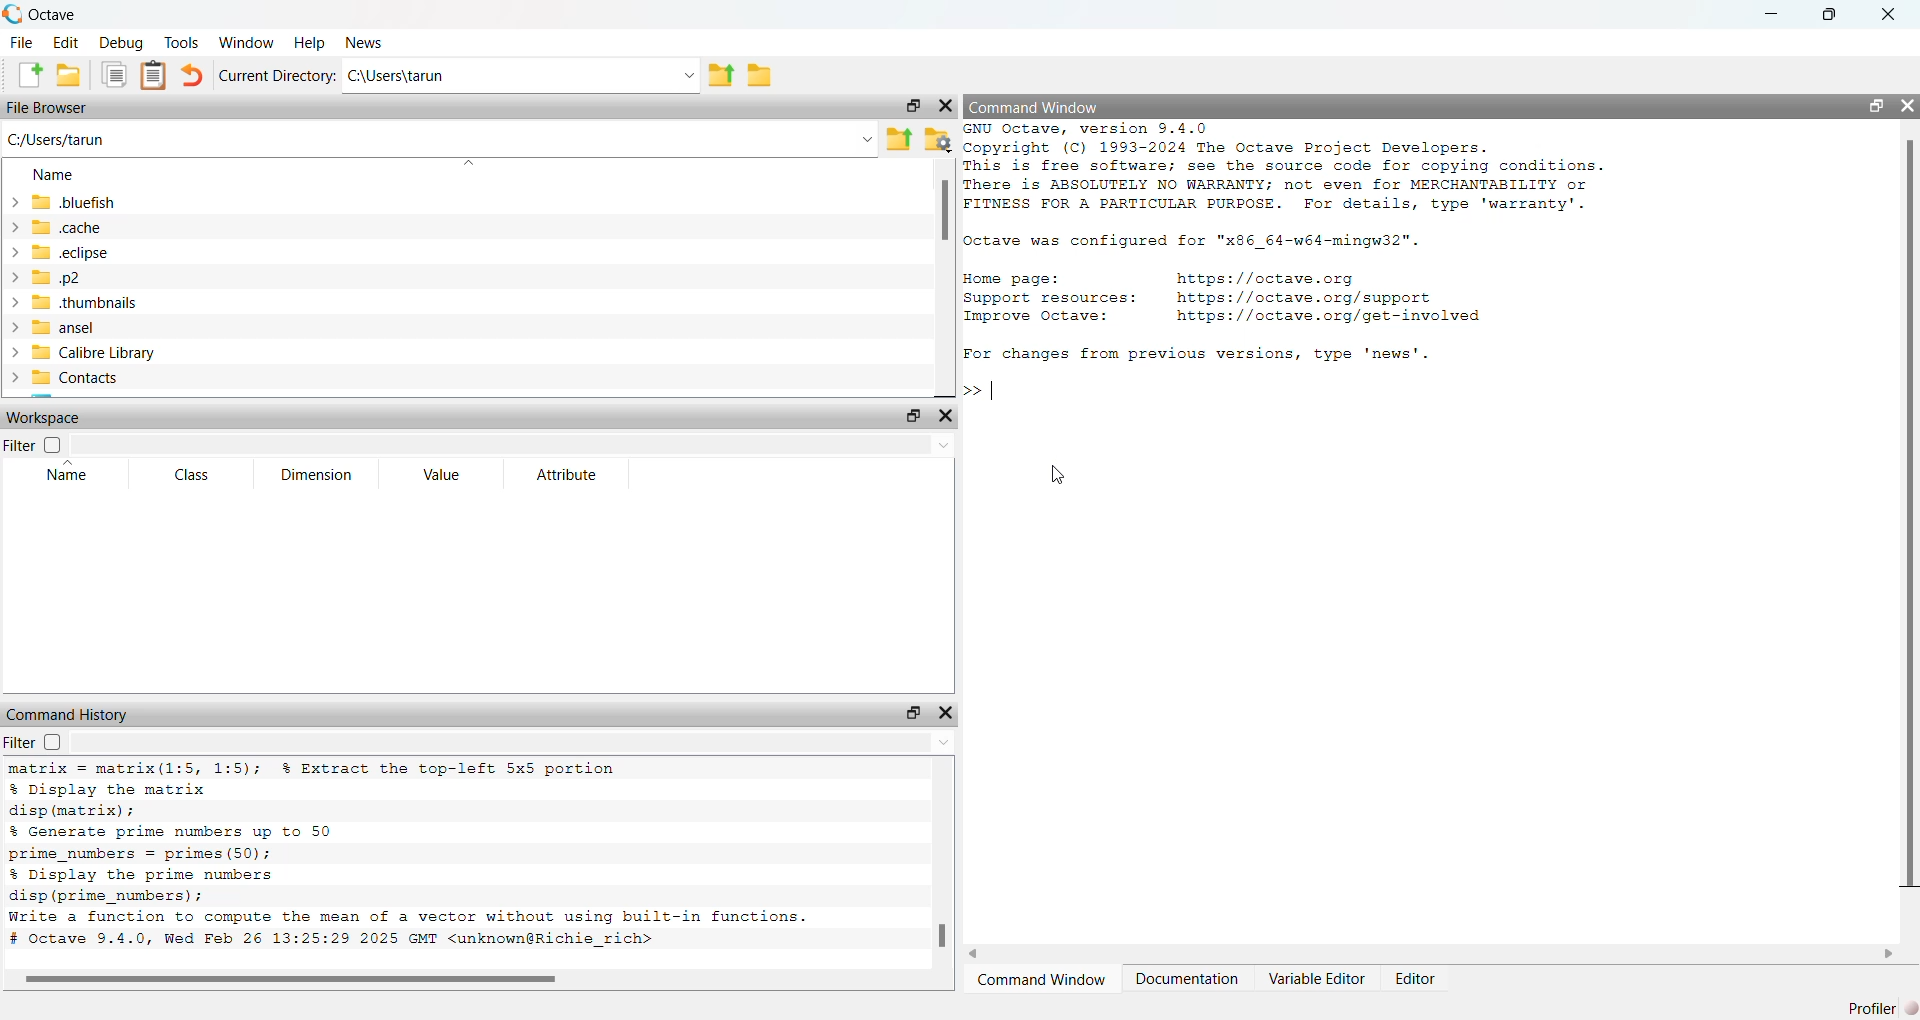  Describe the element at coordinates (722, 76) in the screenshot. I see `share folder` at that location.